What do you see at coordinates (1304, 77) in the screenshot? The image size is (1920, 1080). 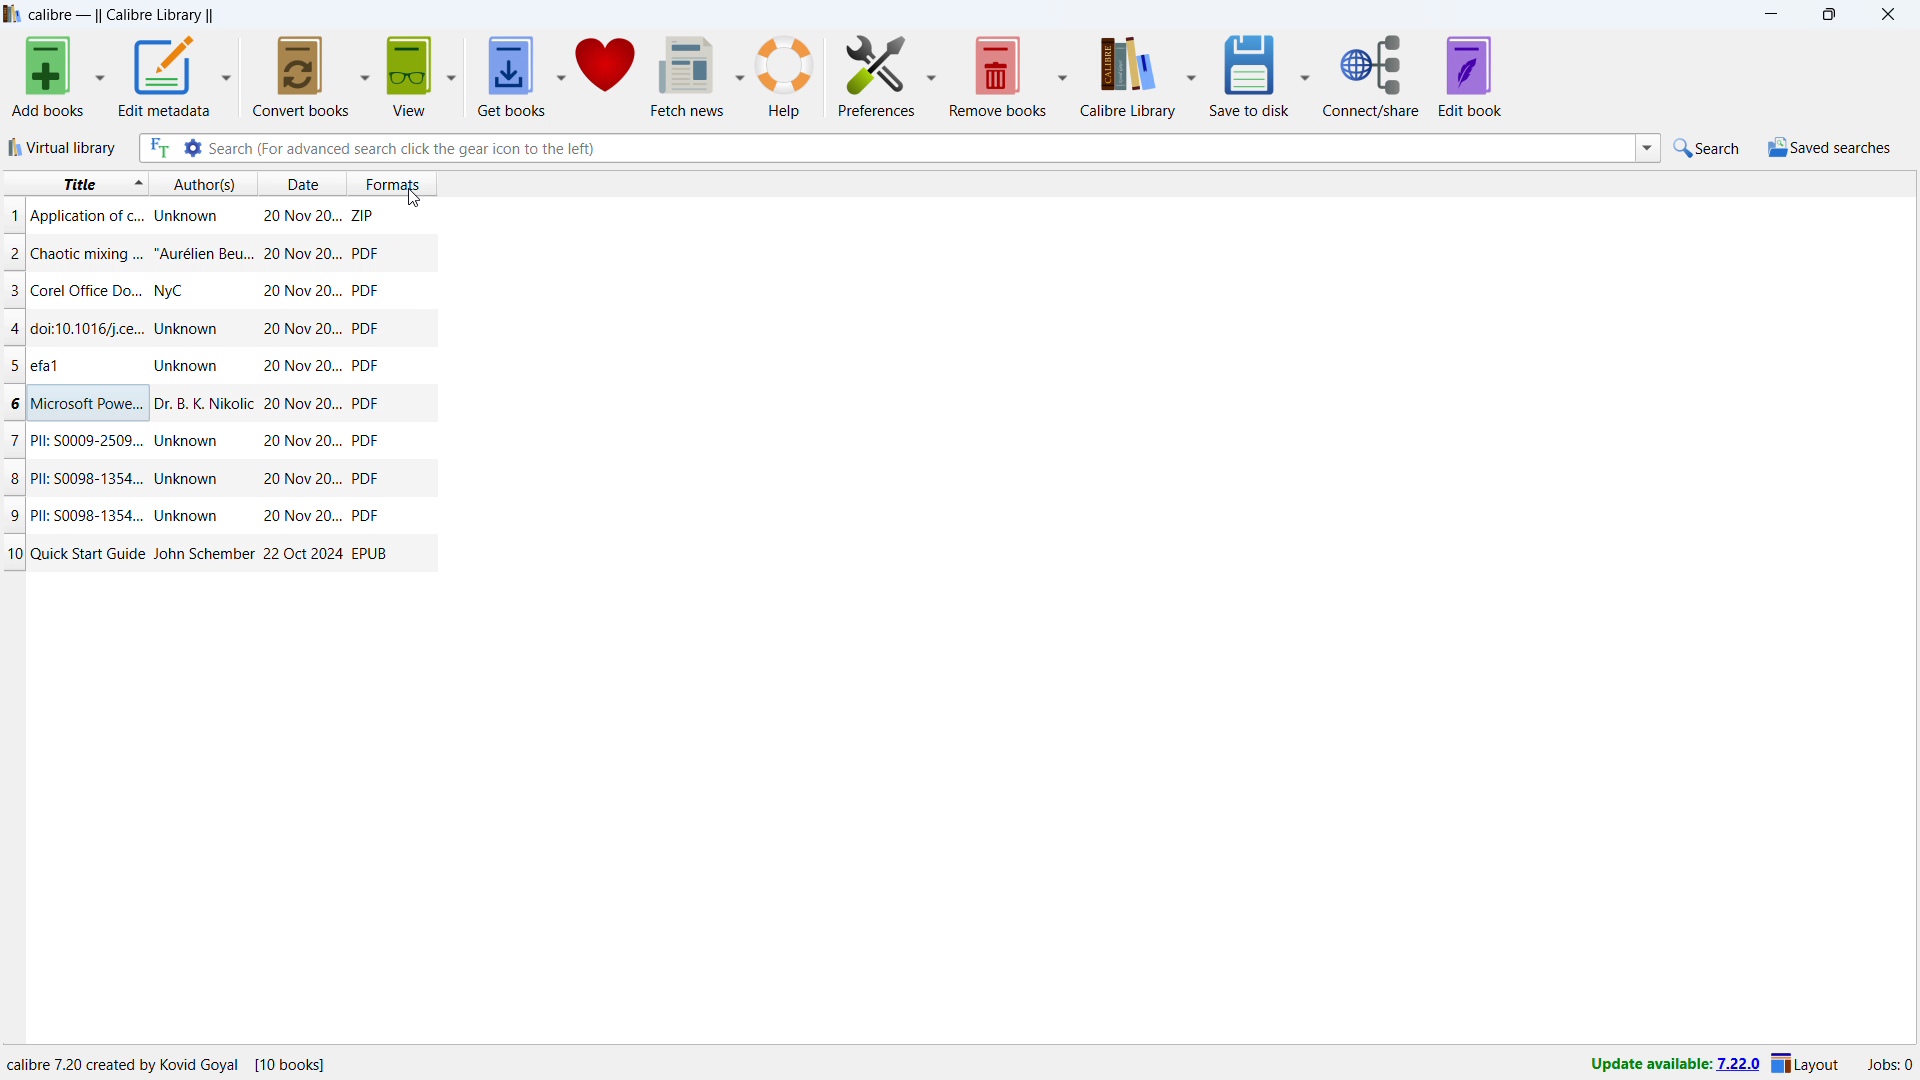 I see `save to disk options` at bounding box center [1304, 77].